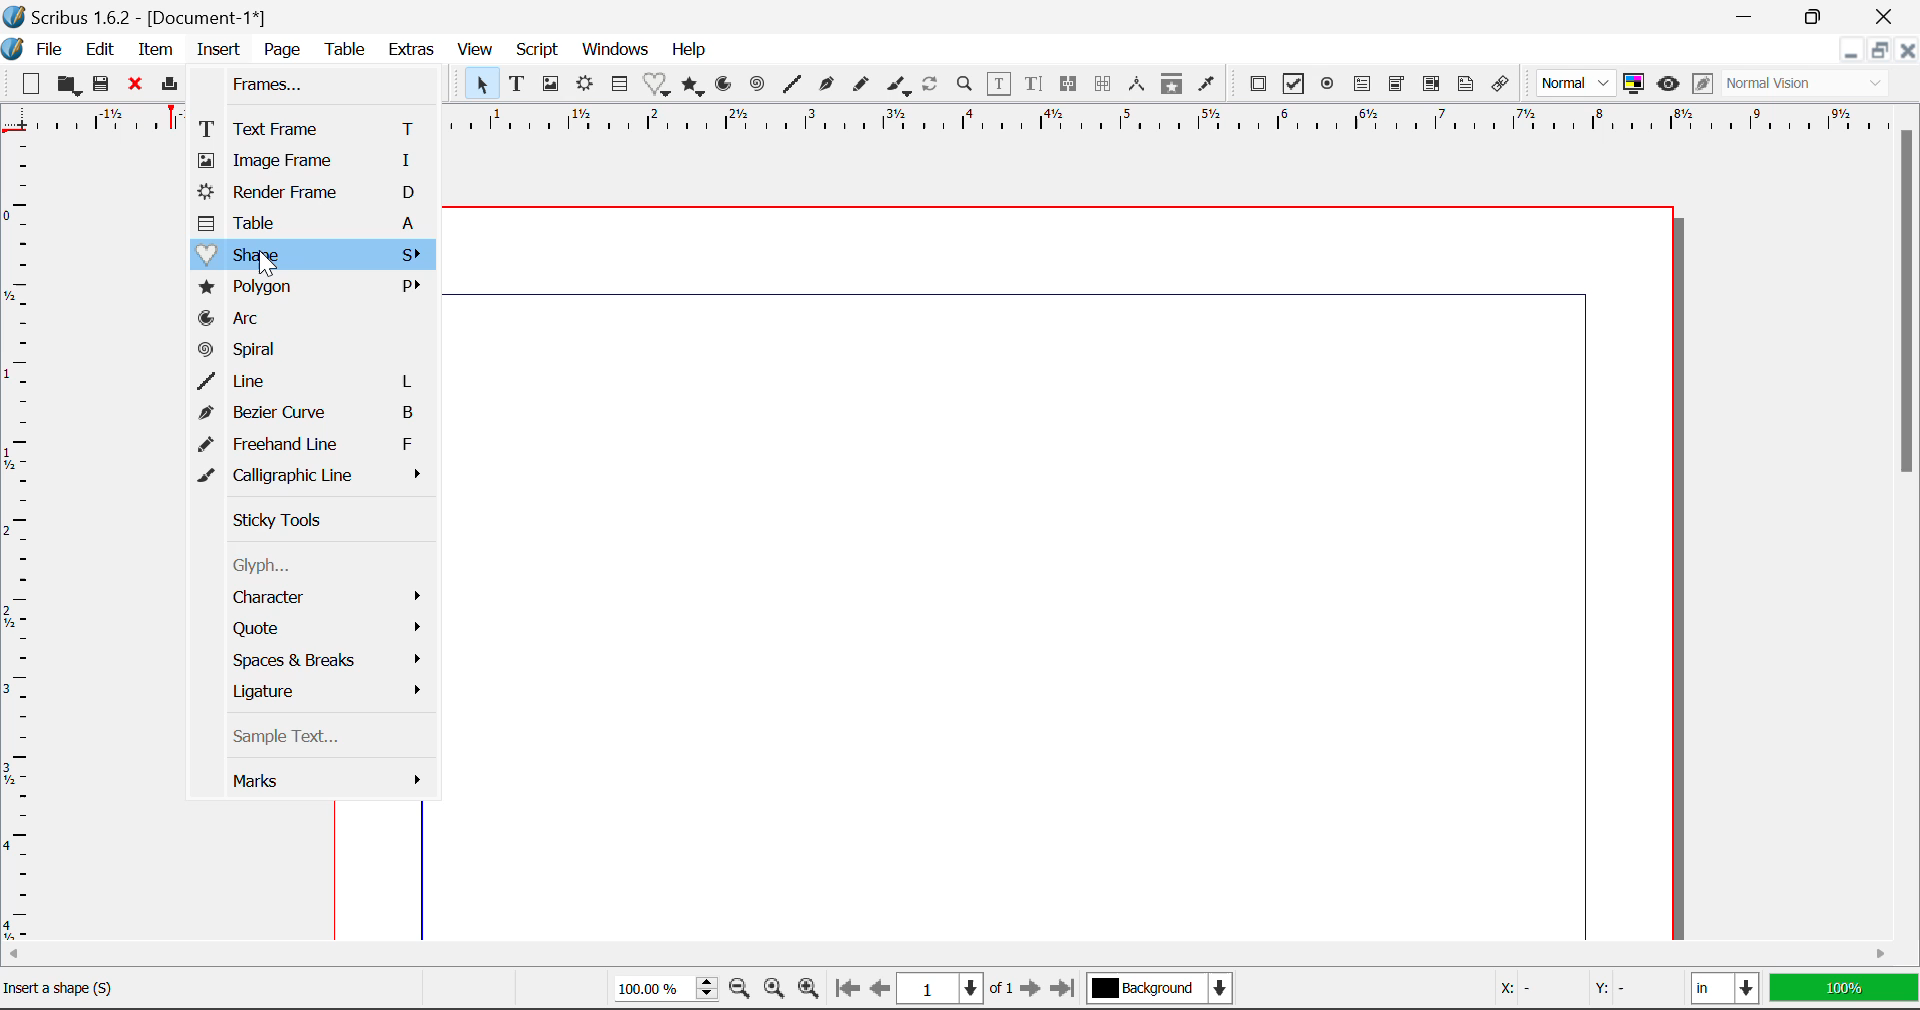  I want to click on Calligraphic Curve, so click(899, 88).